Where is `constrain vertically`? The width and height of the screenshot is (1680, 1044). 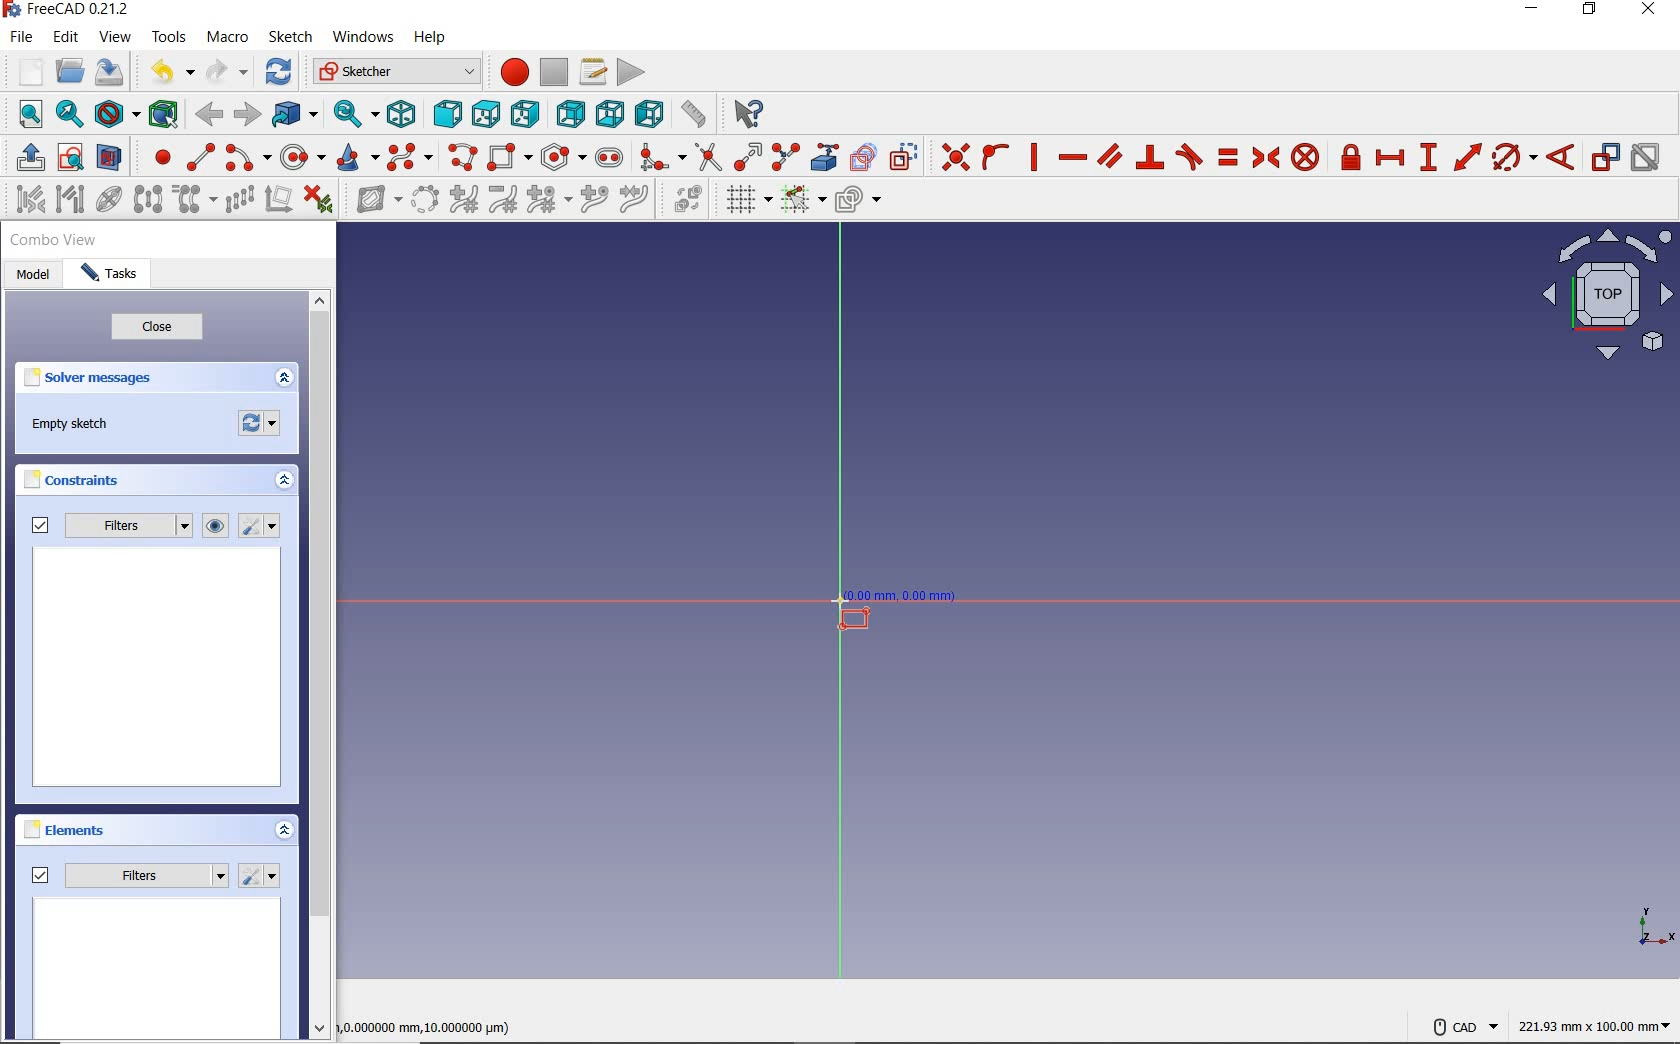 constrain vertically is located at coordinates (1036, 160).